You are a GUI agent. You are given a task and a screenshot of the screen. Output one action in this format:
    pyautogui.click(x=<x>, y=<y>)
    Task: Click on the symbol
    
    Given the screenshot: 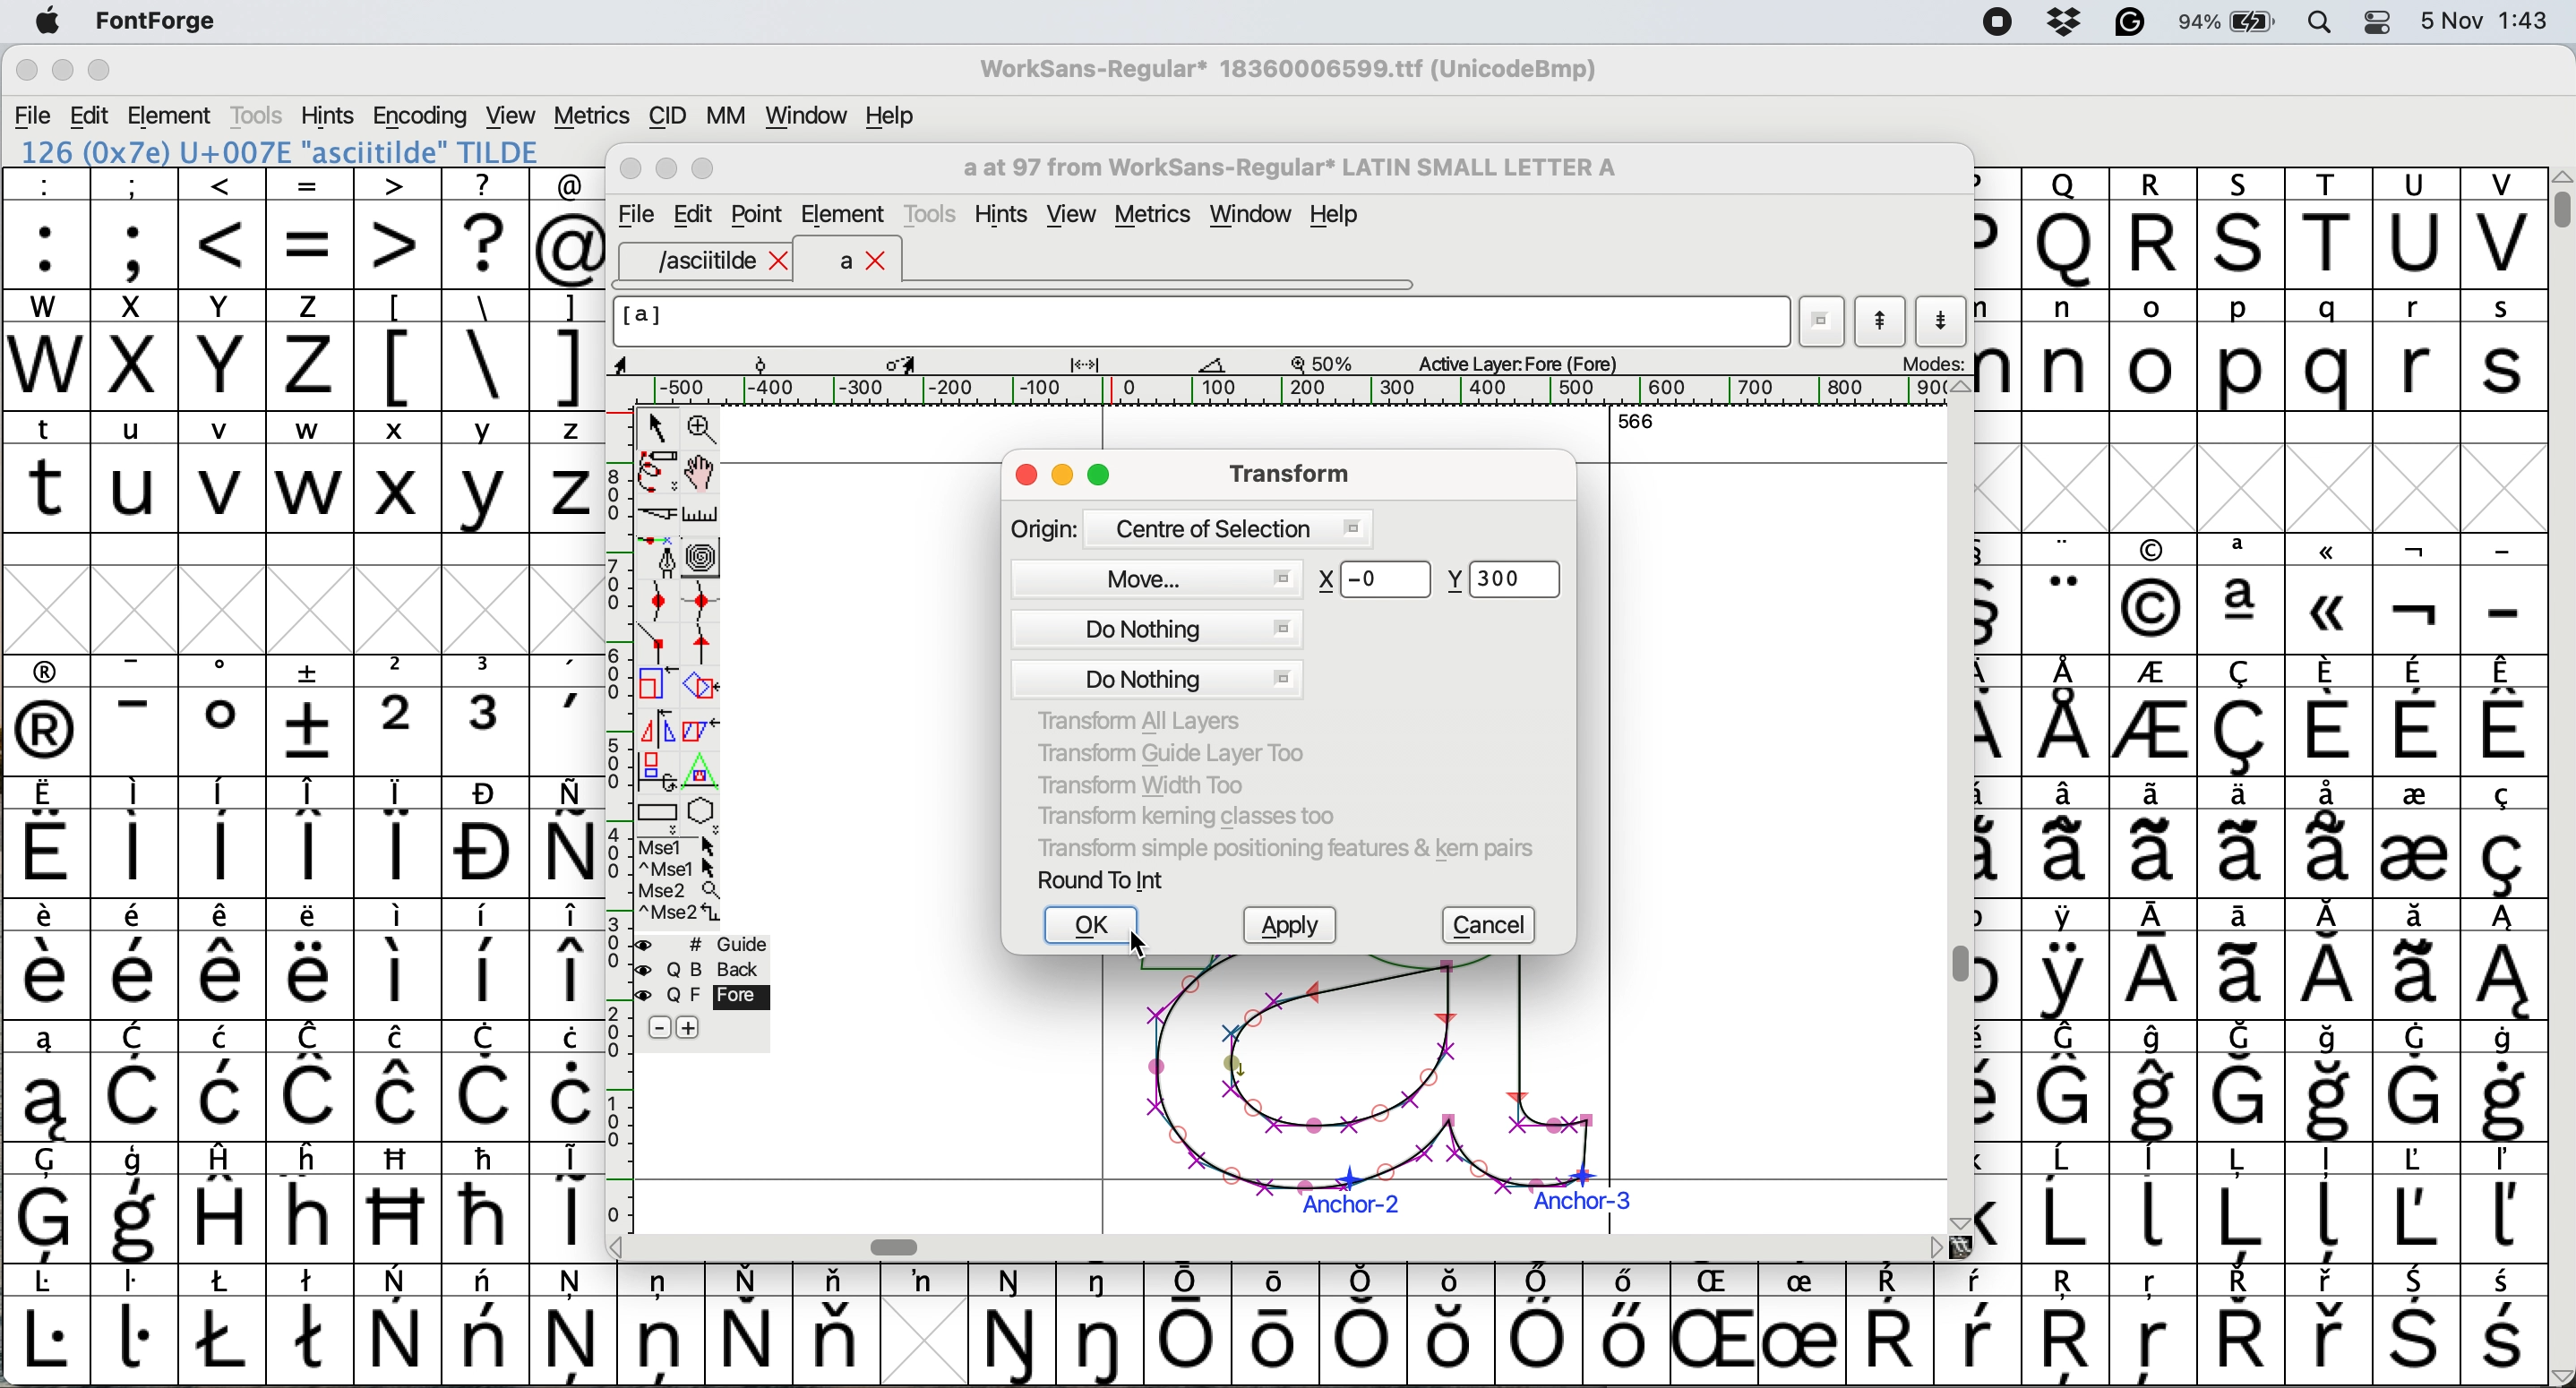 What is the action you would take?
    pyautogui.click(x=136, y=716)
    